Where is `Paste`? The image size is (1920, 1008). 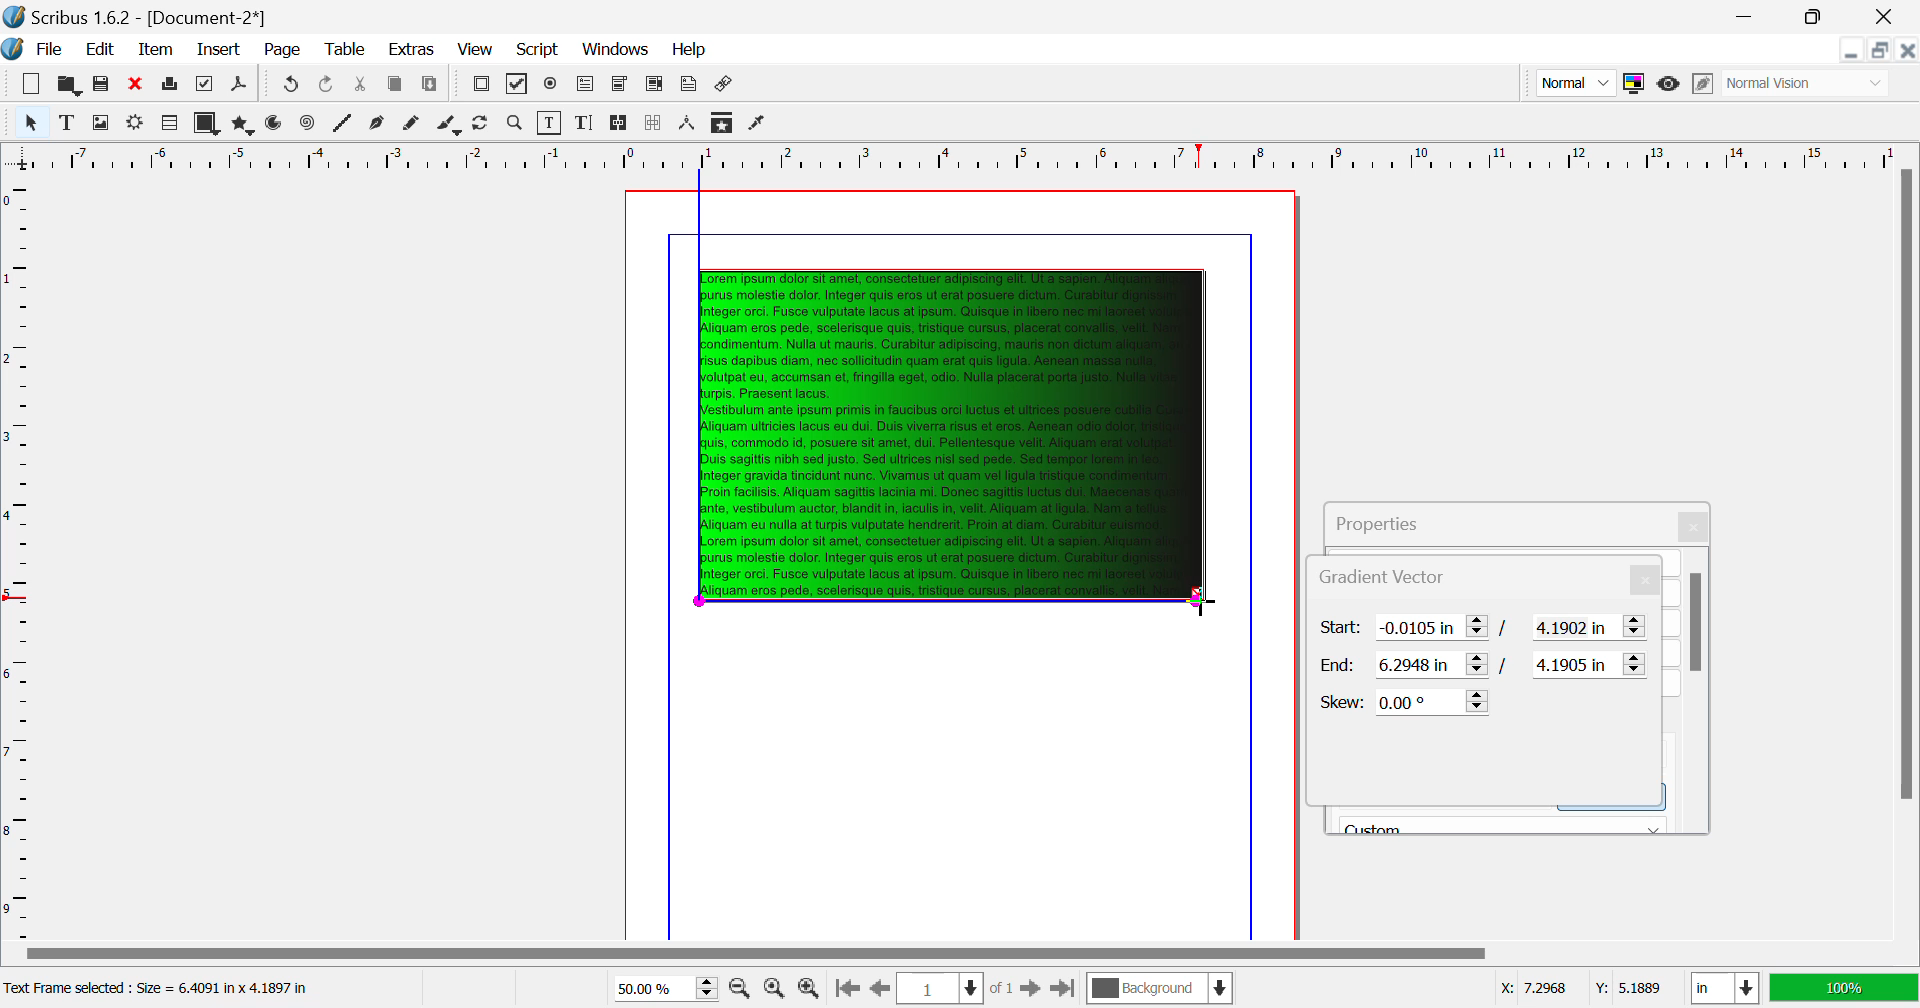 Paste is located at coordinates (432, 87).